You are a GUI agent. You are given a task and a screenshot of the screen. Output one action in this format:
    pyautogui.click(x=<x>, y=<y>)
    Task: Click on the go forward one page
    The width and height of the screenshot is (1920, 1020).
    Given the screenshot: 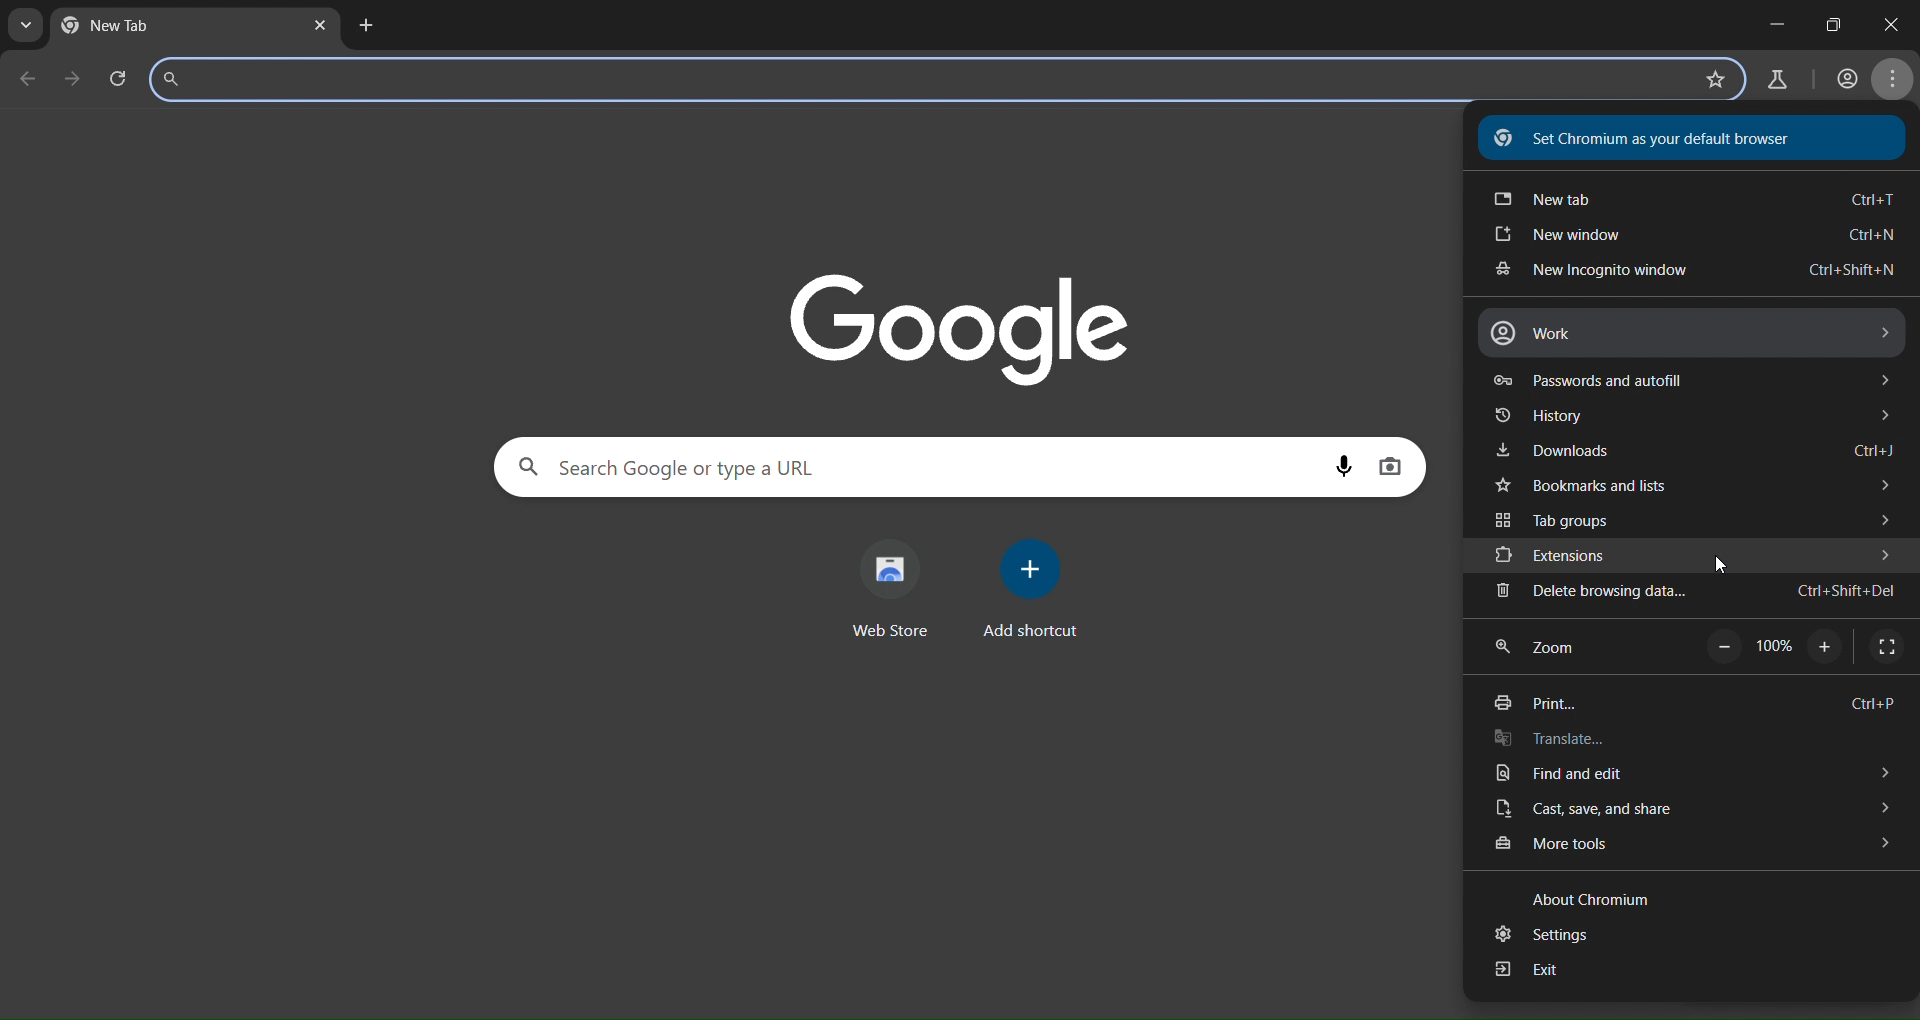 What is the action you would take?
    pyautogui.click(x=76, y=79)
    